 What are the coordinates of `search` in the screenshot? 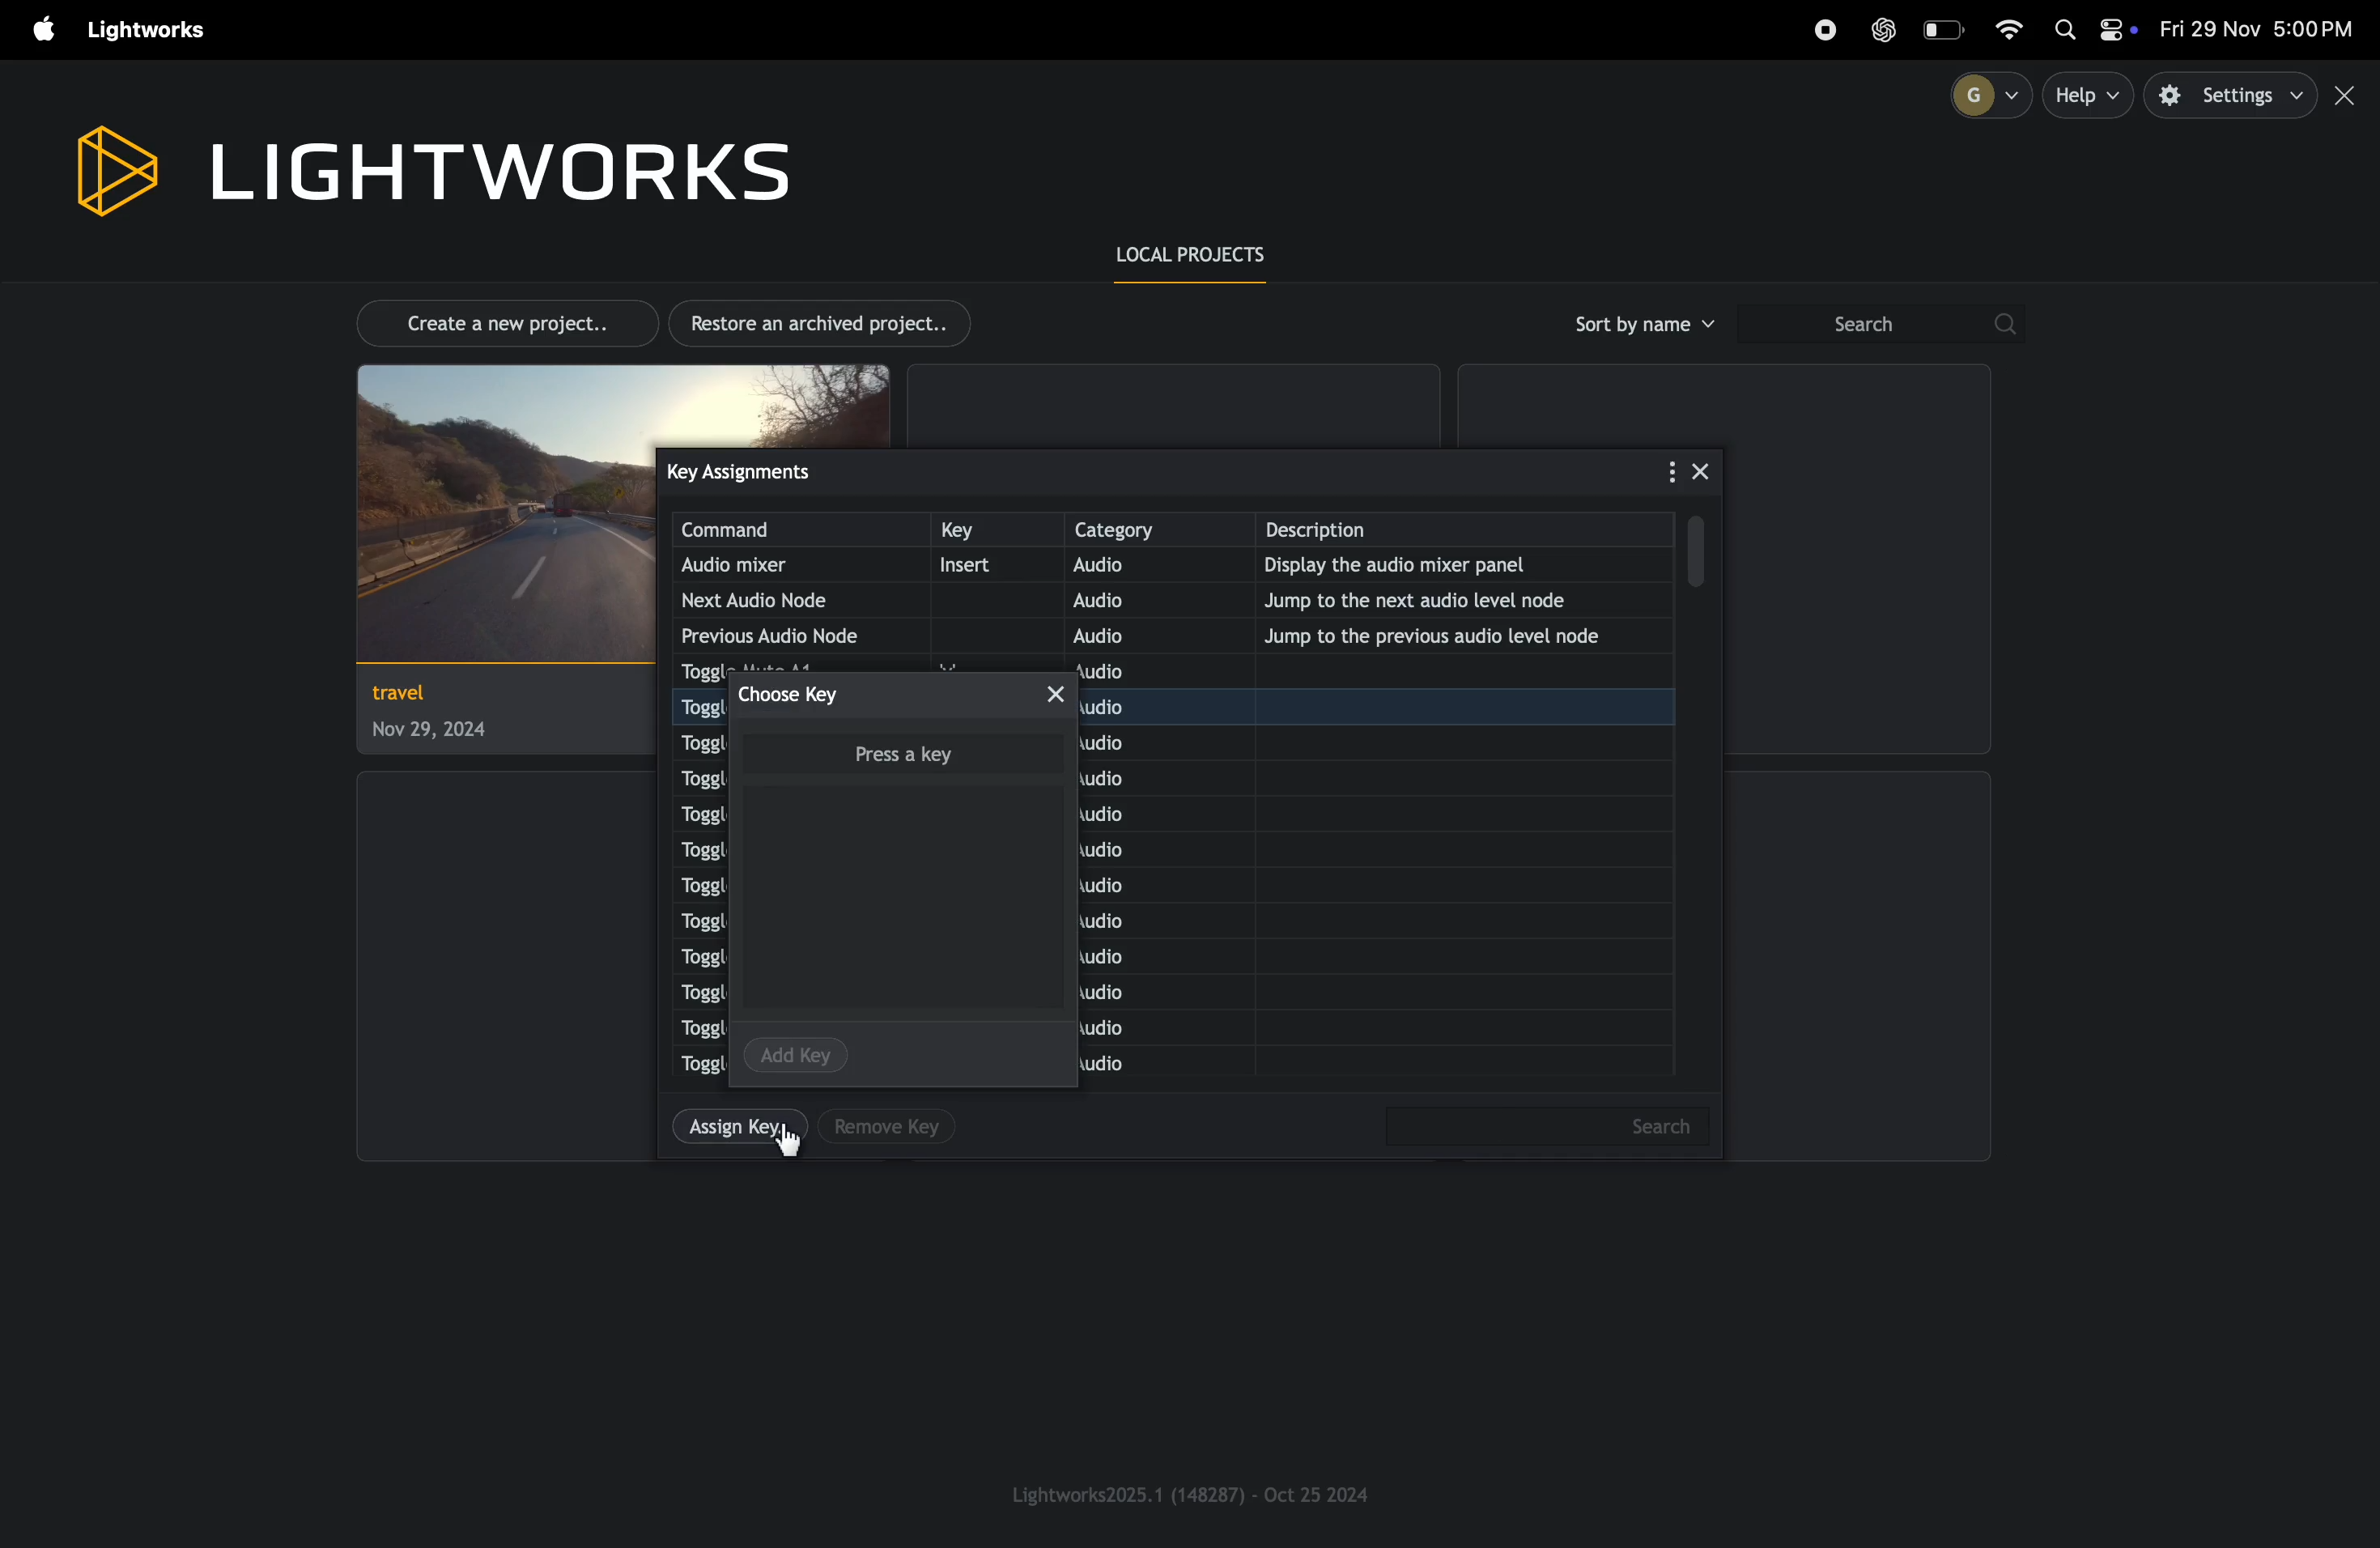 It's located at (1879, 325).